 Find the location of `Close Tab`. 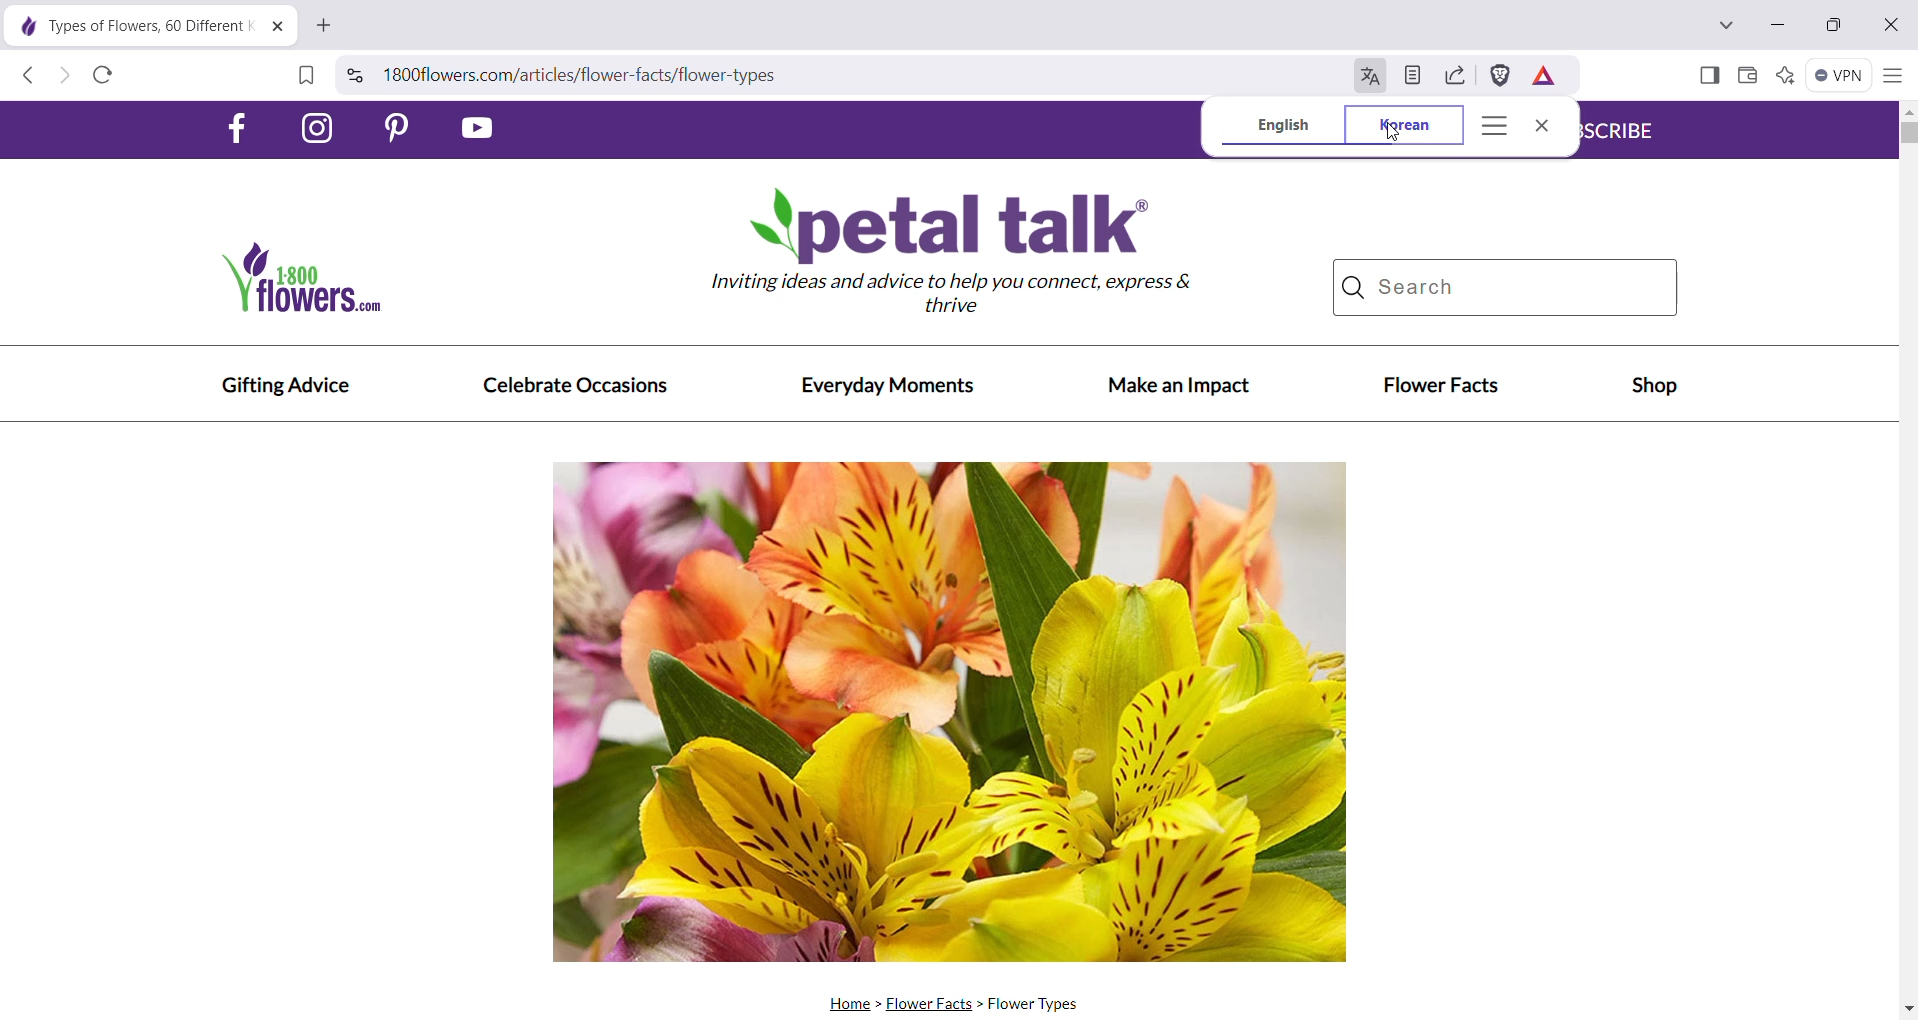

Close Tab is located at coordinates (274, 26).